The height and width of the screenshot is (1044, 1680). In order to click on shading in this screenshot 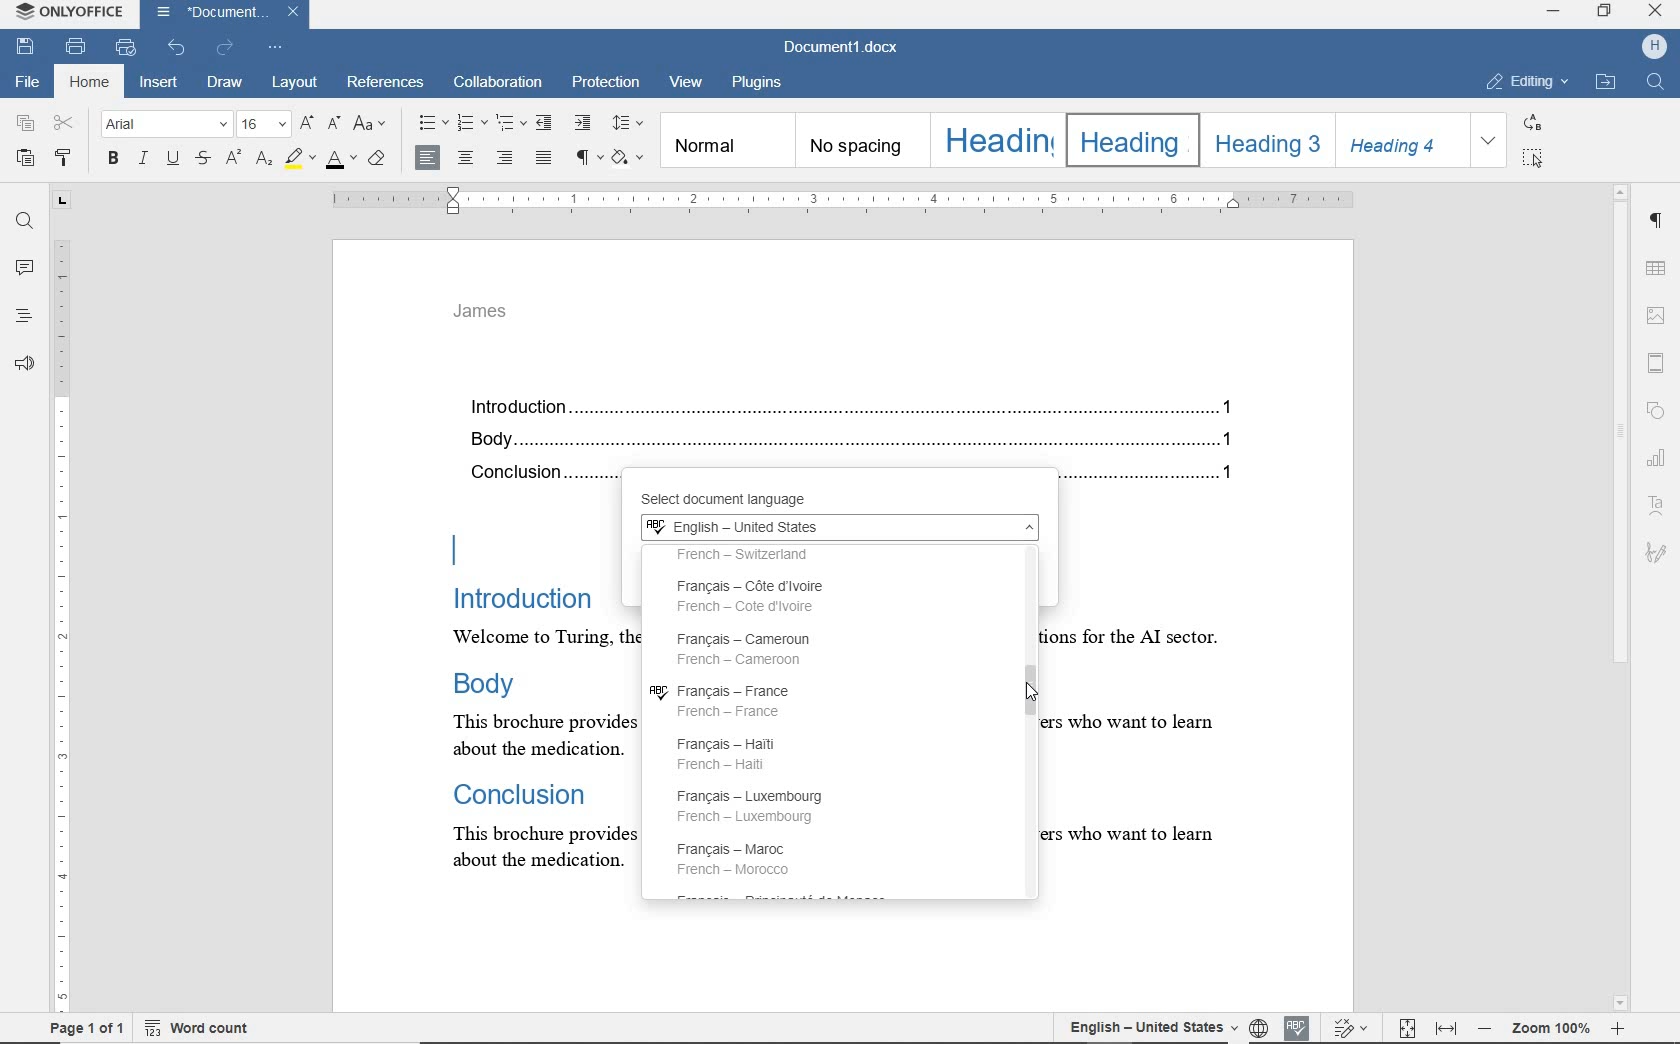, I will do `click(631, 157)`.